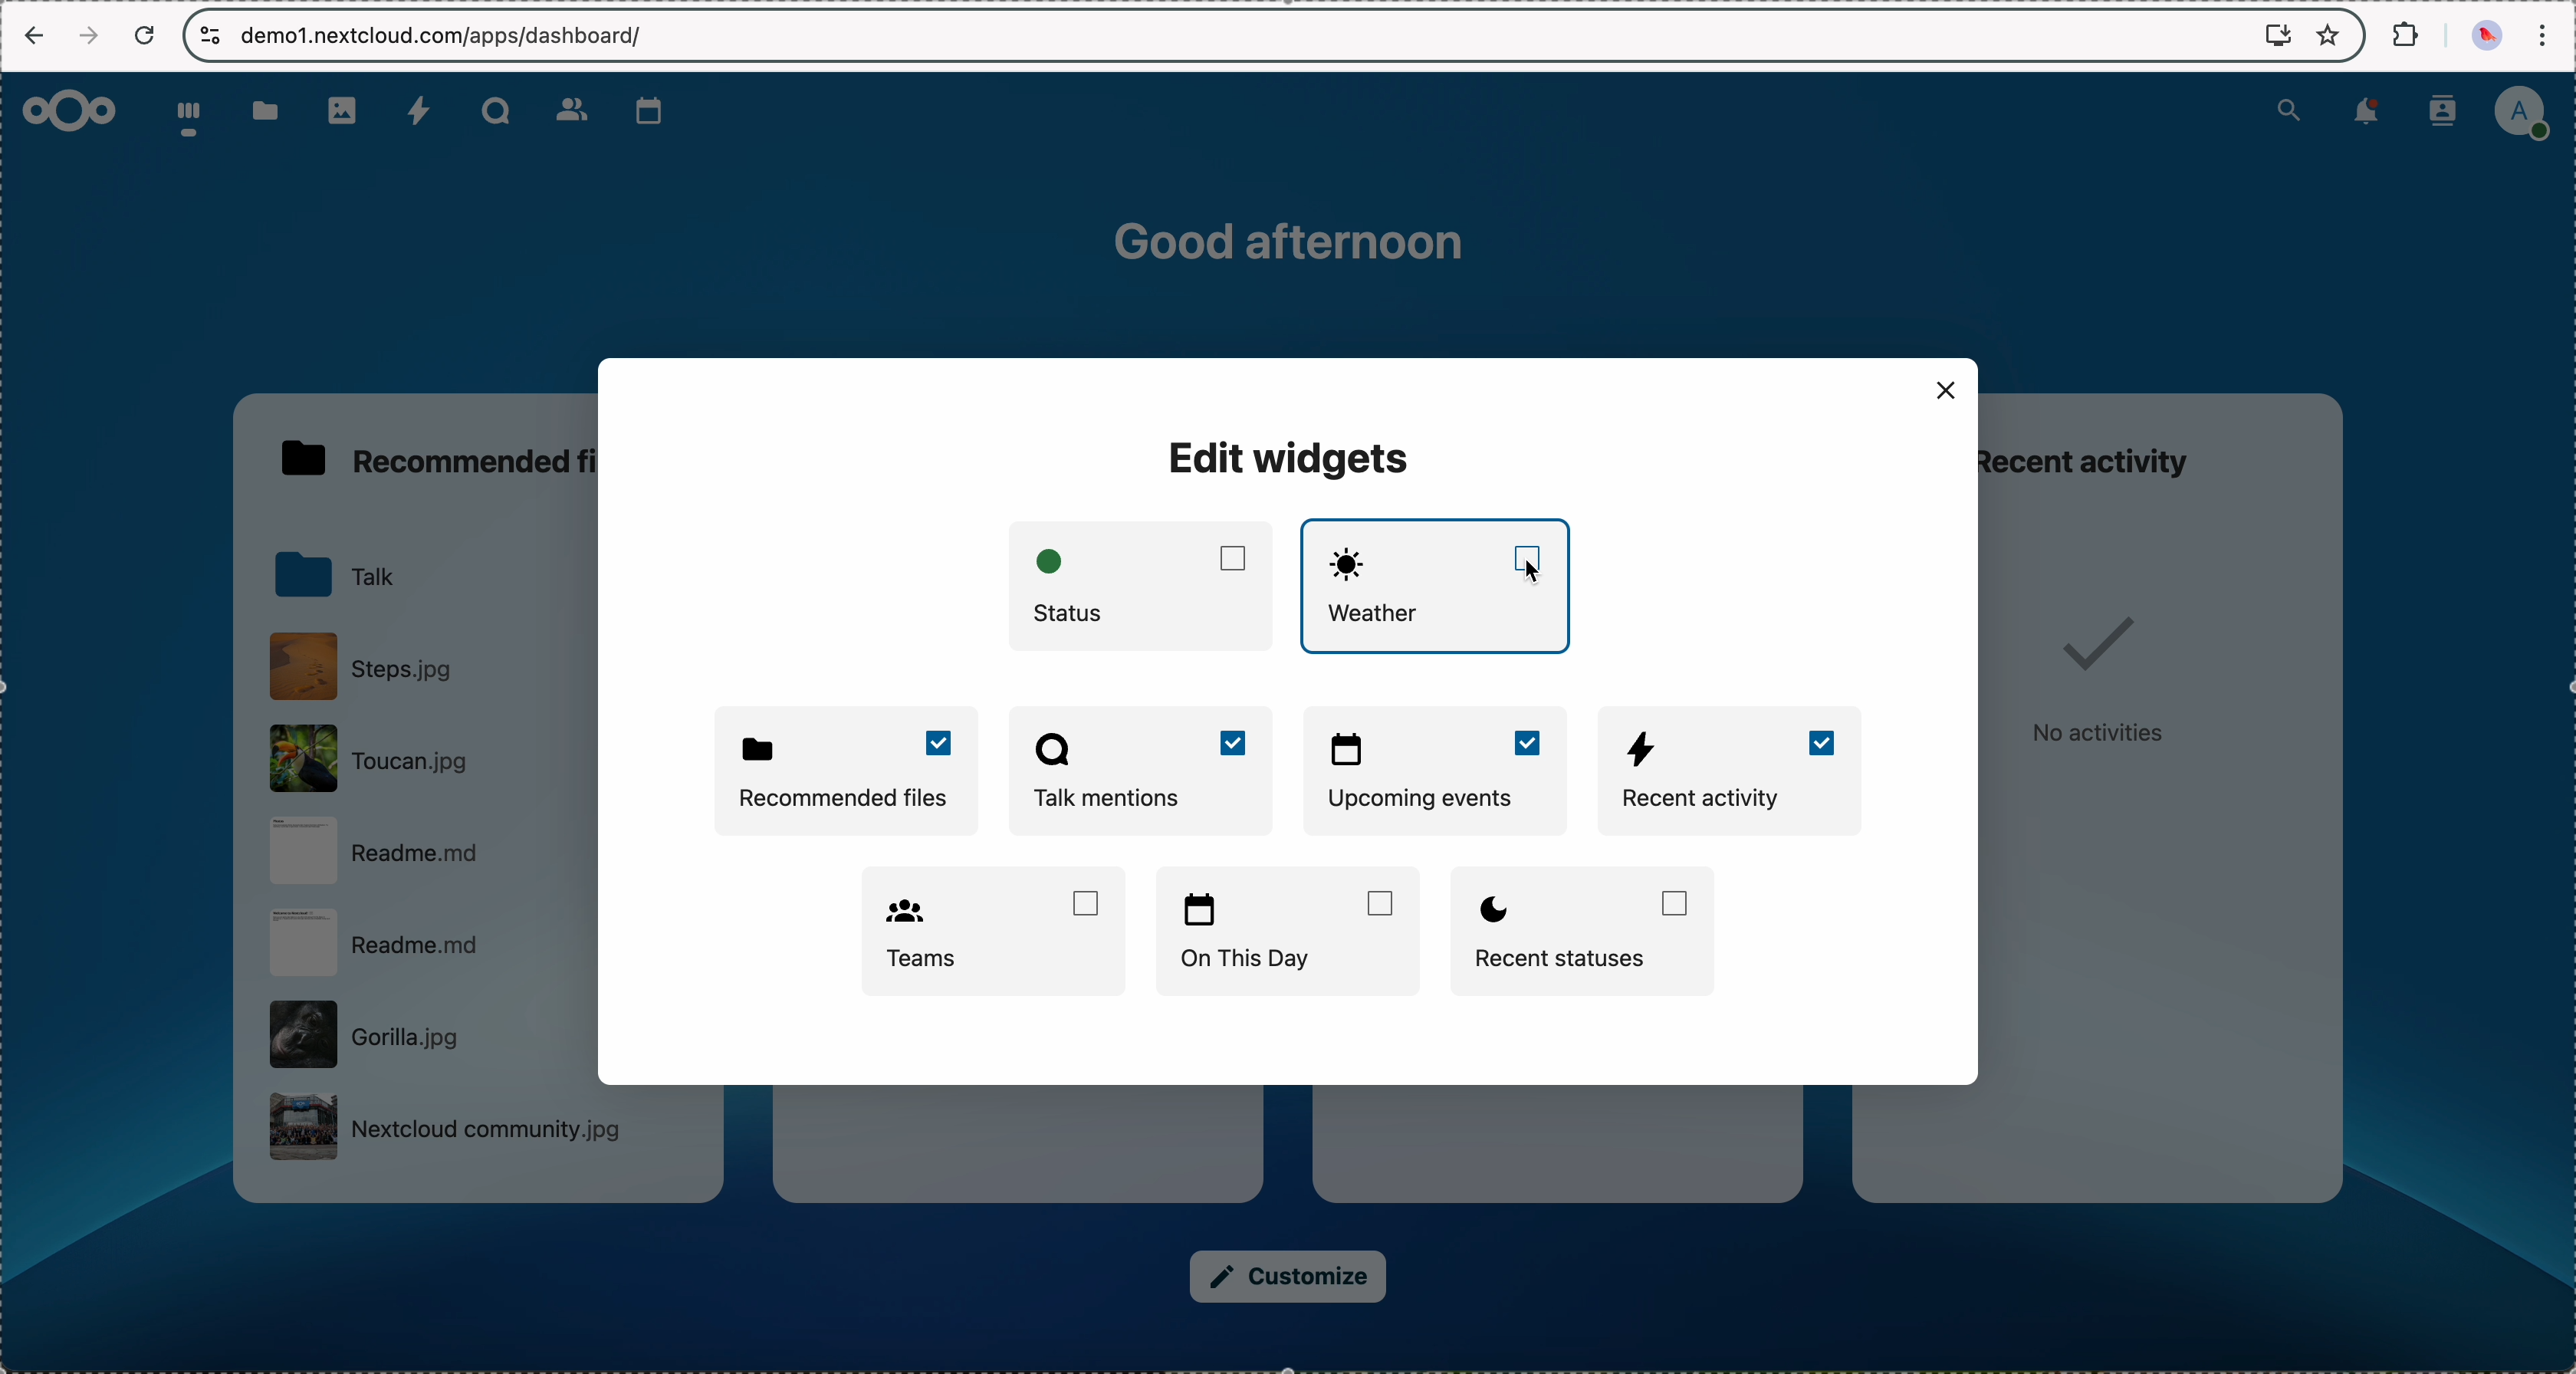 This screenshot has width=2576, height=1374. What do you see at coordinates (365, 666) in the screenshot?
I see `file` at bounding box center [365, 666].